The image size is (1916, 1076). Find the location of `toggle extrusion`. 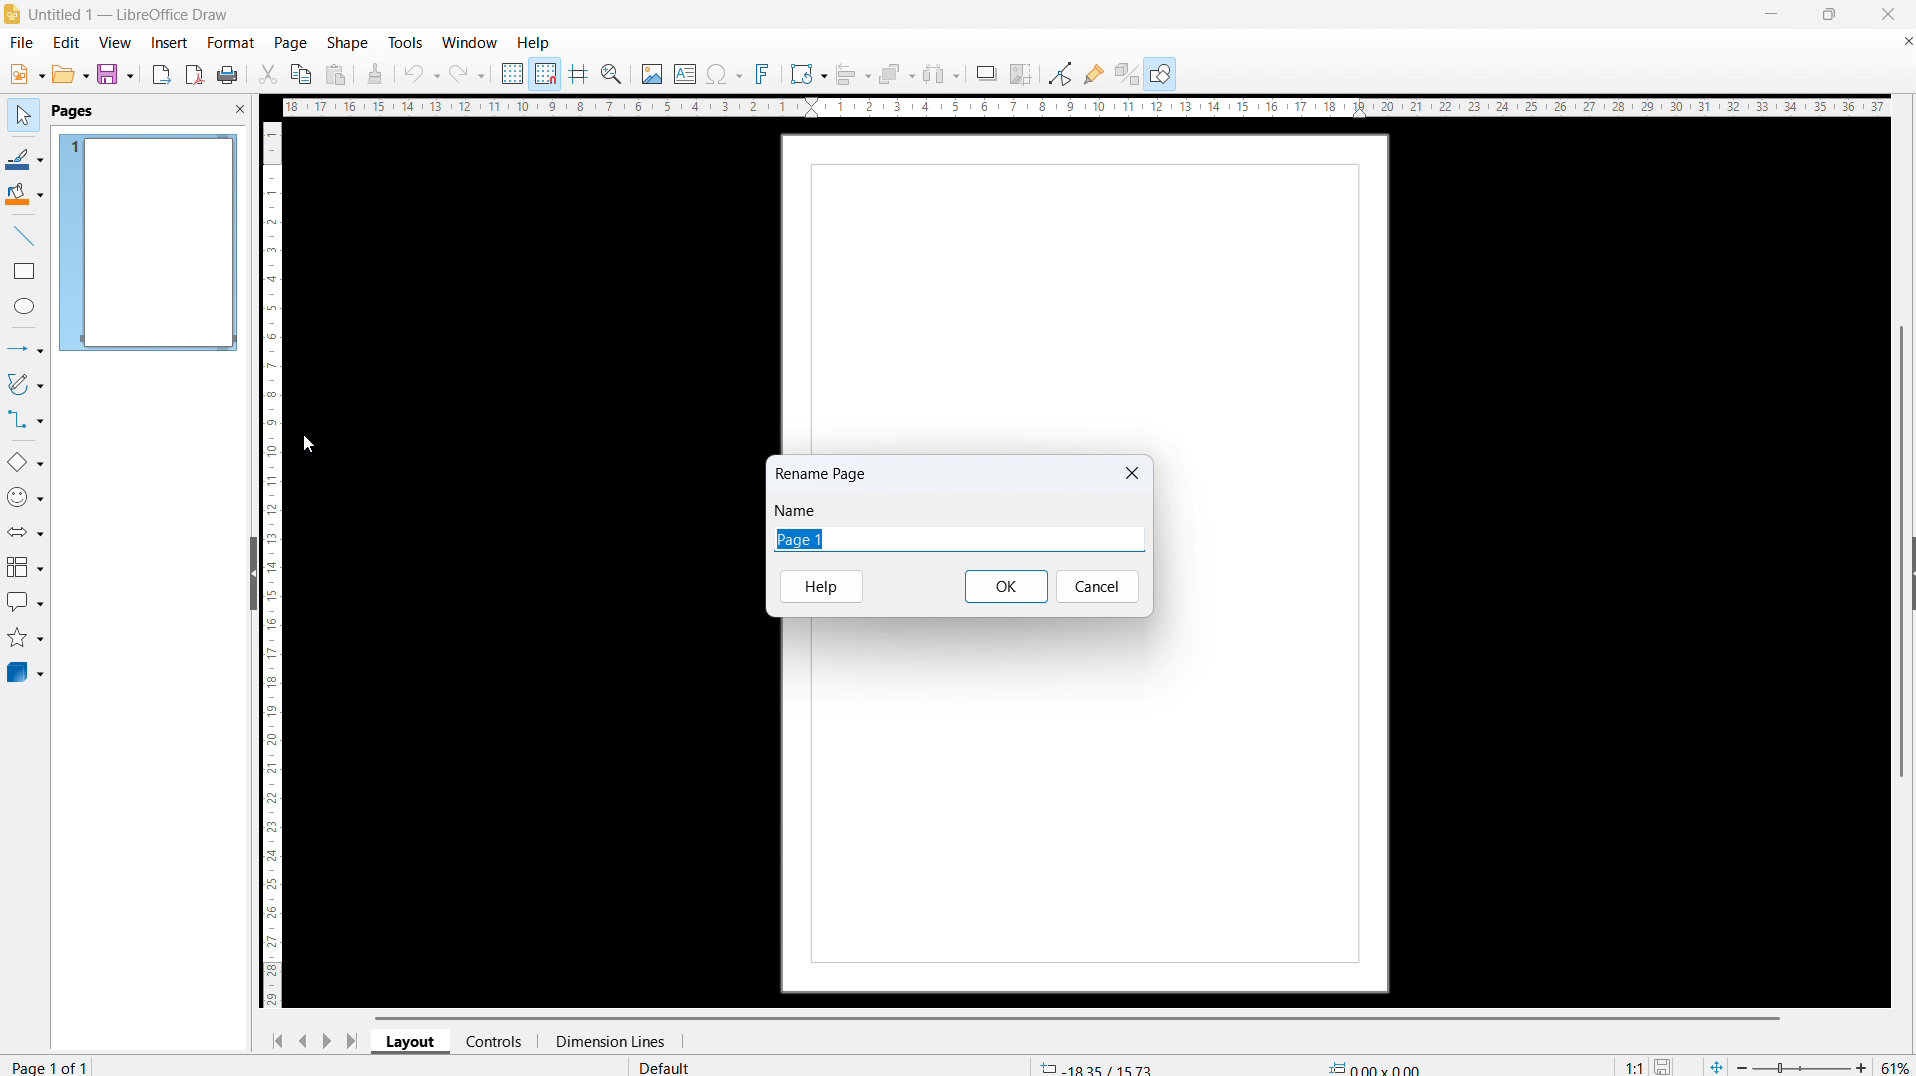

toggle extrusion is located at coordinates (1127, 73).